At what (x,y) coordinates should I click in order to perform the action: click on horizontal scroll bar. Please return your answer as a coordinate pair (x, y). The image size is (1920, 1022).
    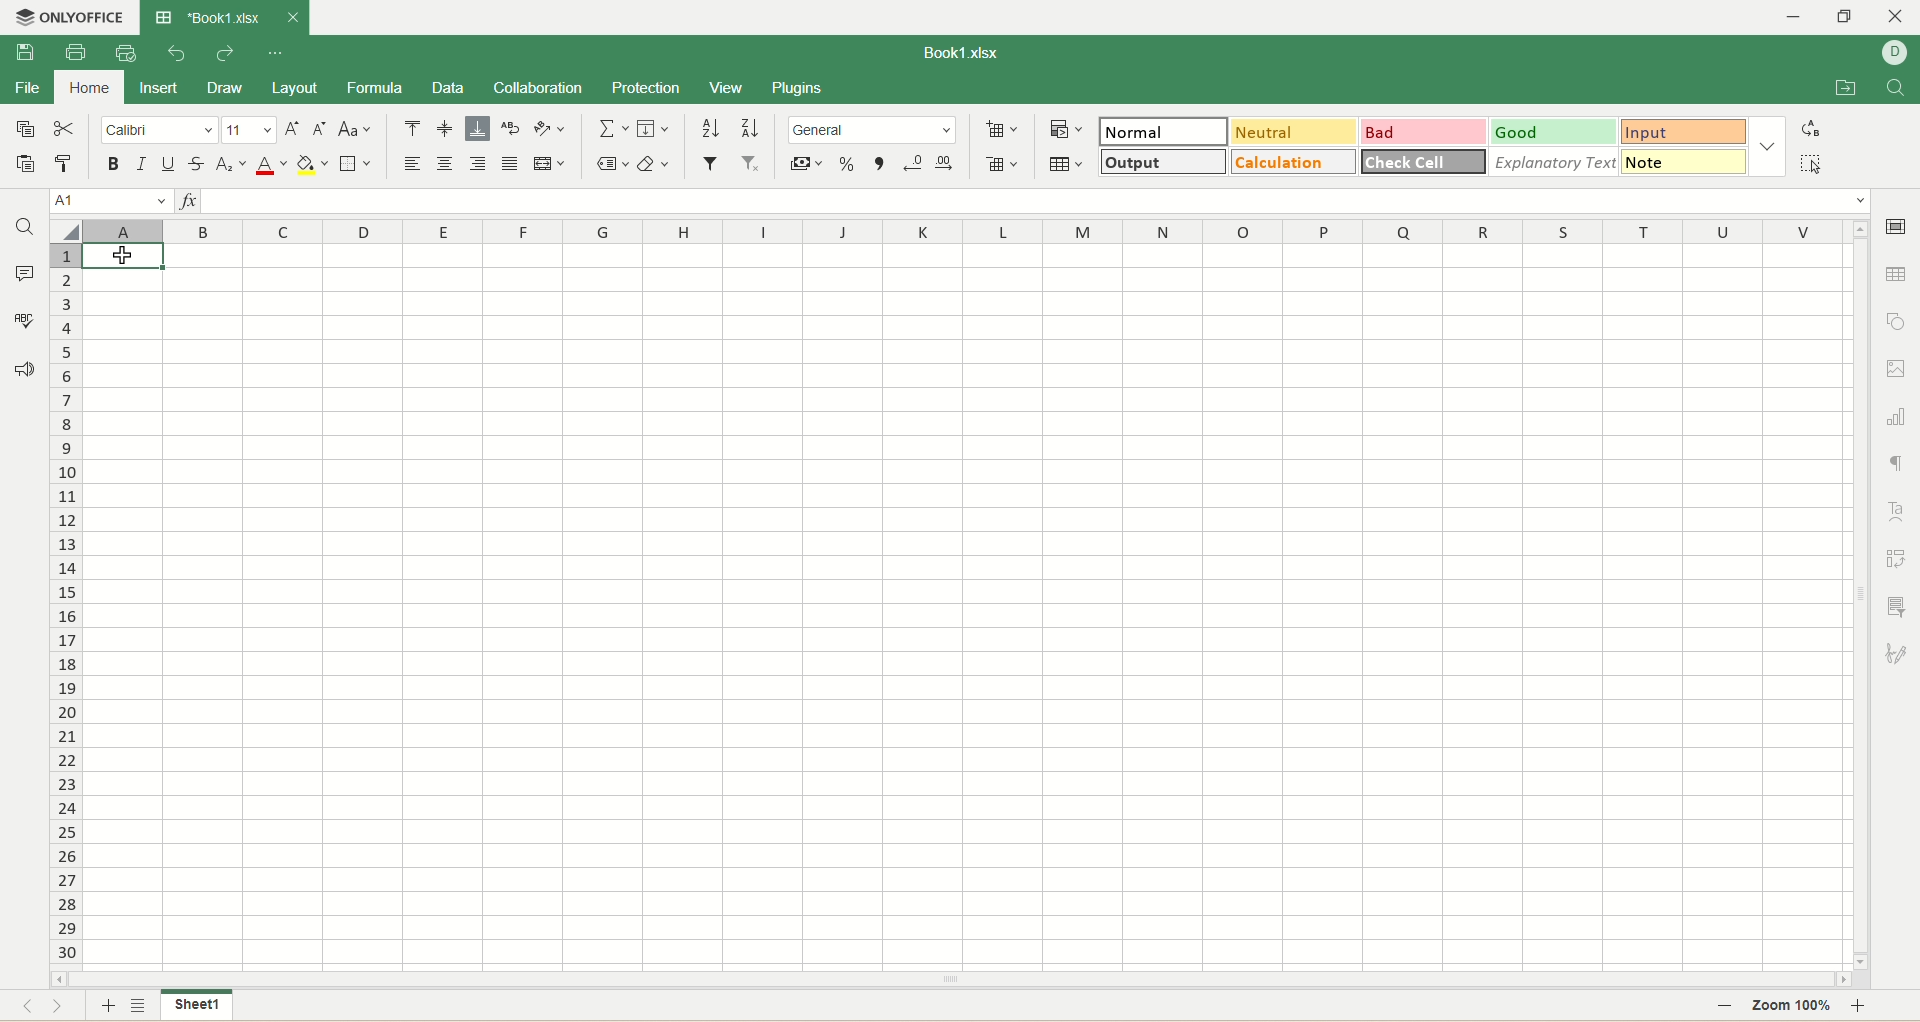
    Looking at the image, I should click on (952, 980).